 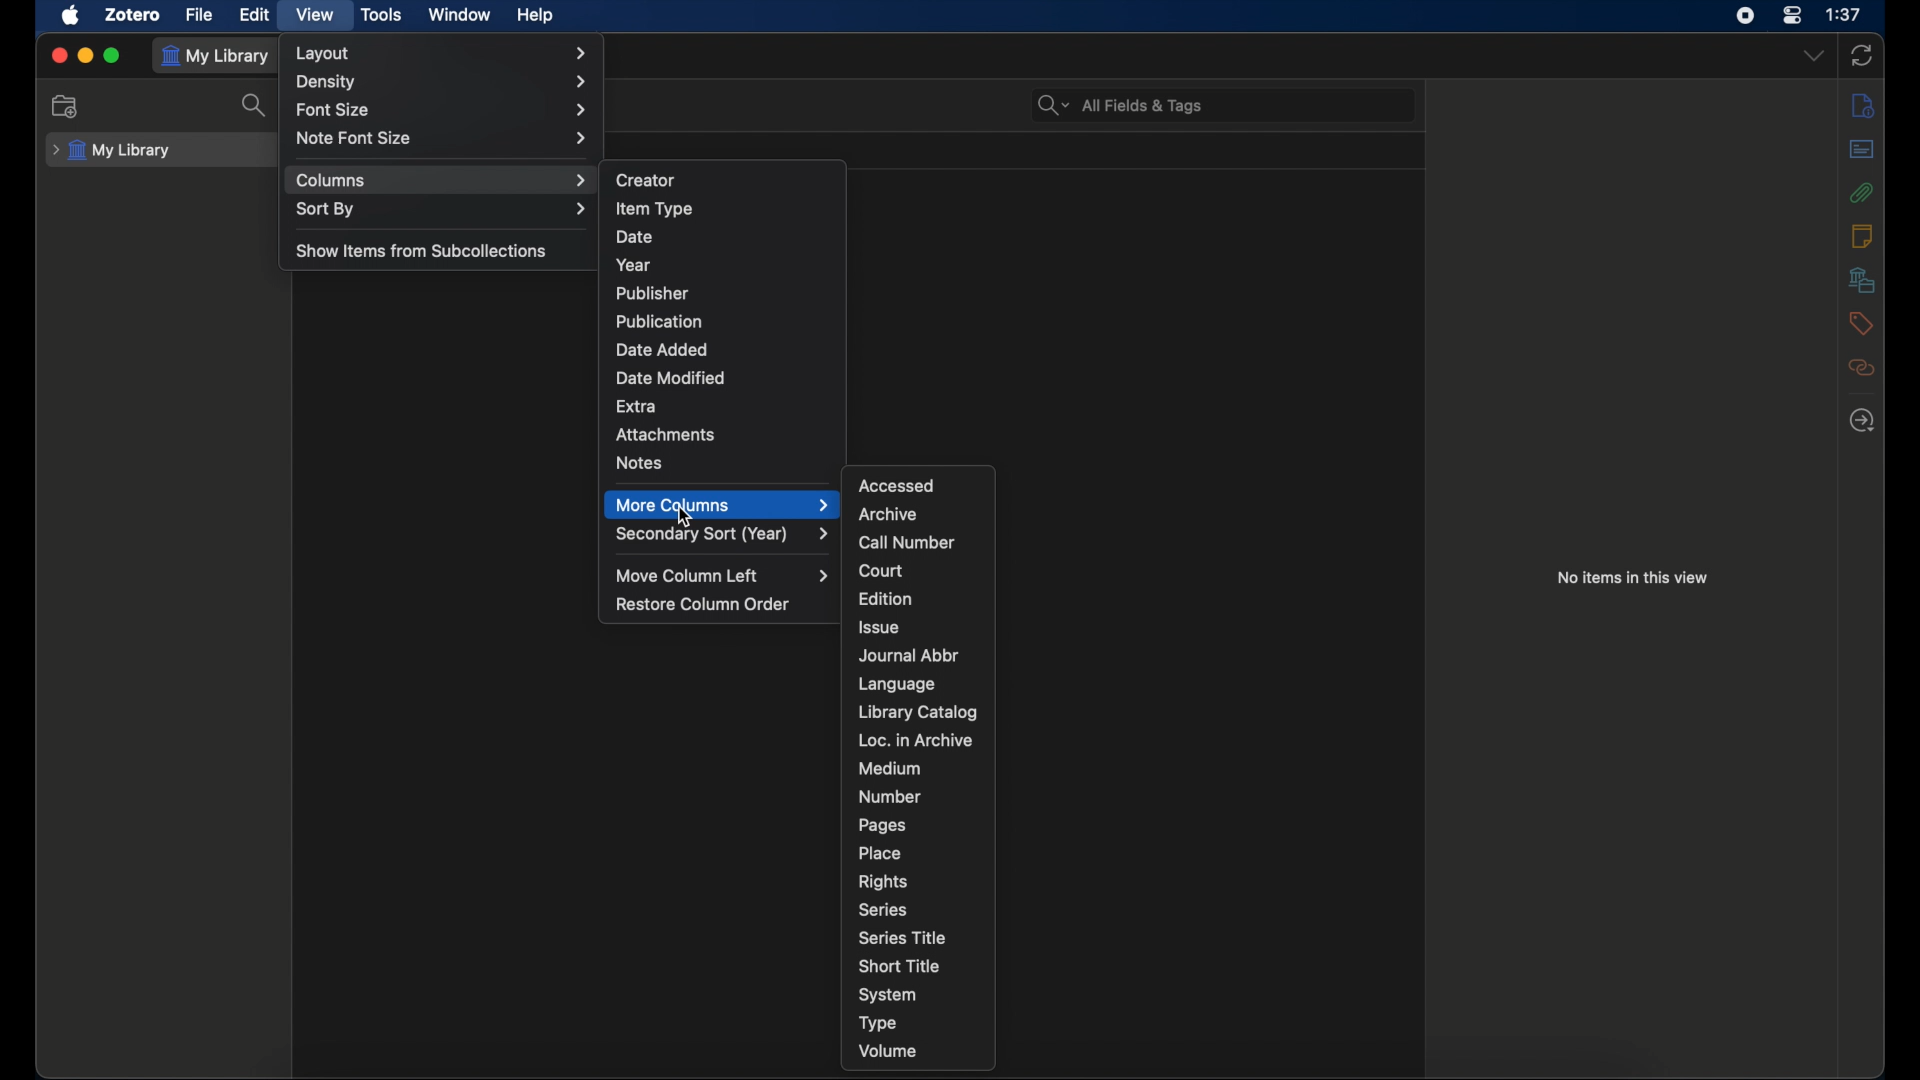 I want to click on layout, so click(x=442, y=53).